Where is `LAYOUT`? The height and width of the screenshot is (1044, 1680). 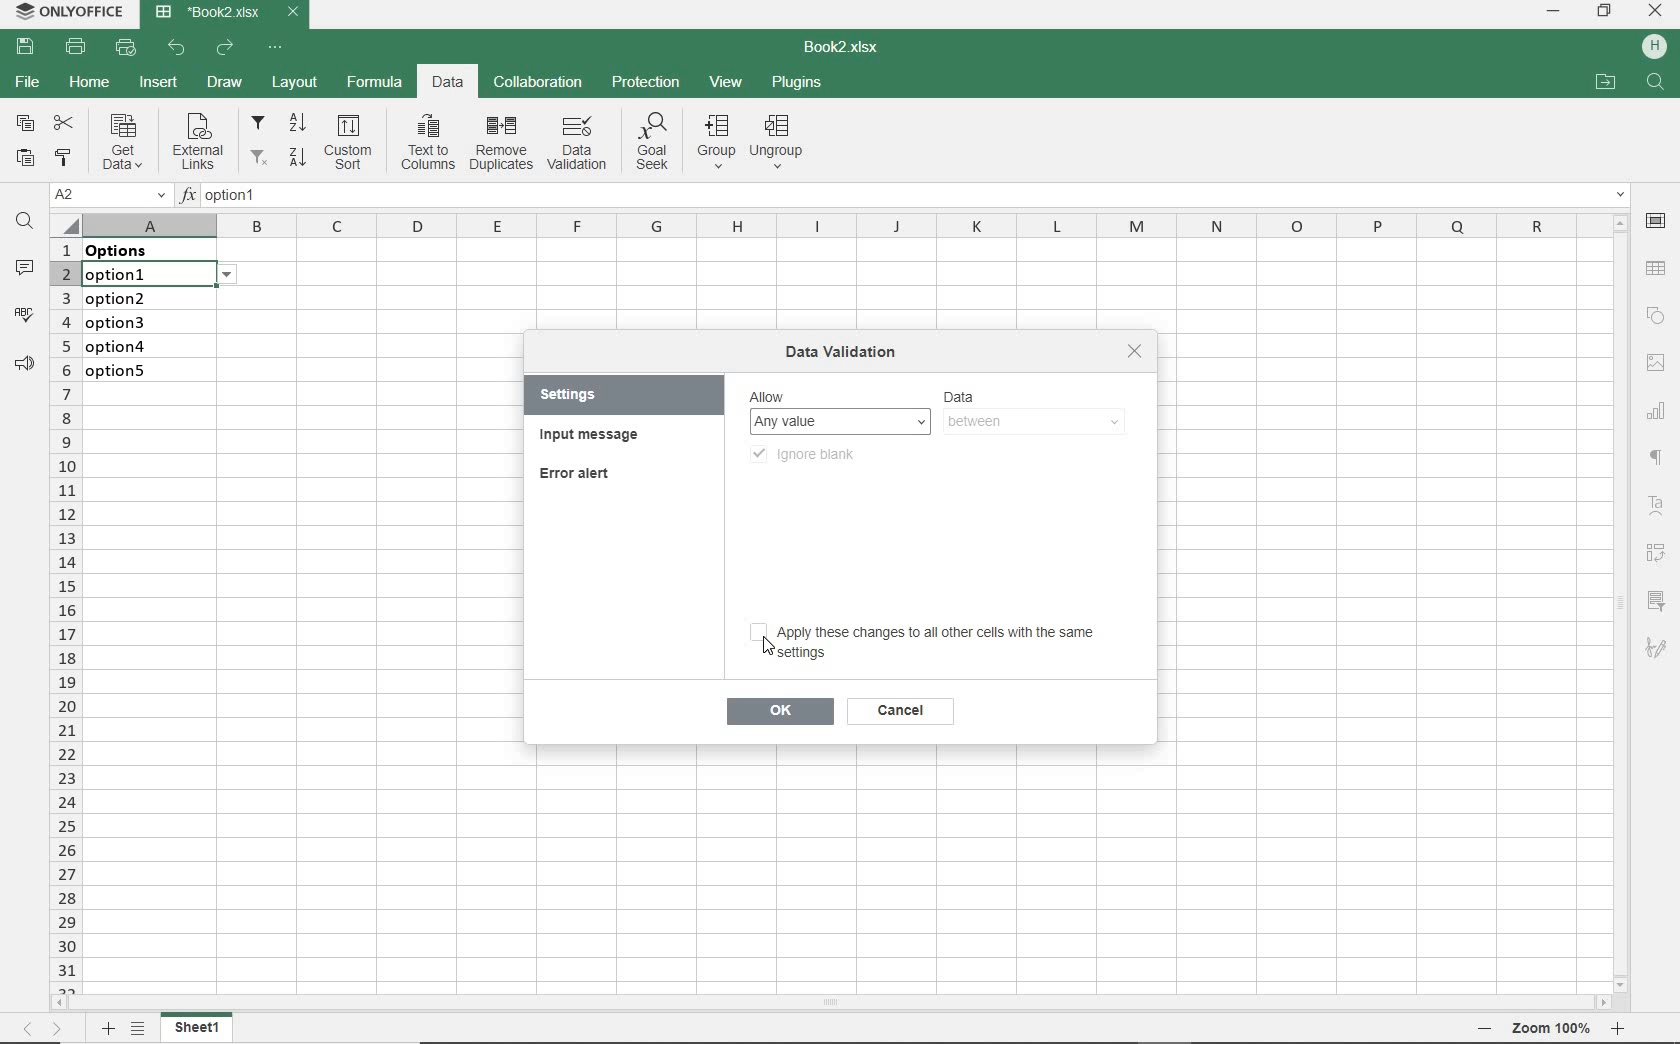
LAYOUT is located at coordinates (295, 82).